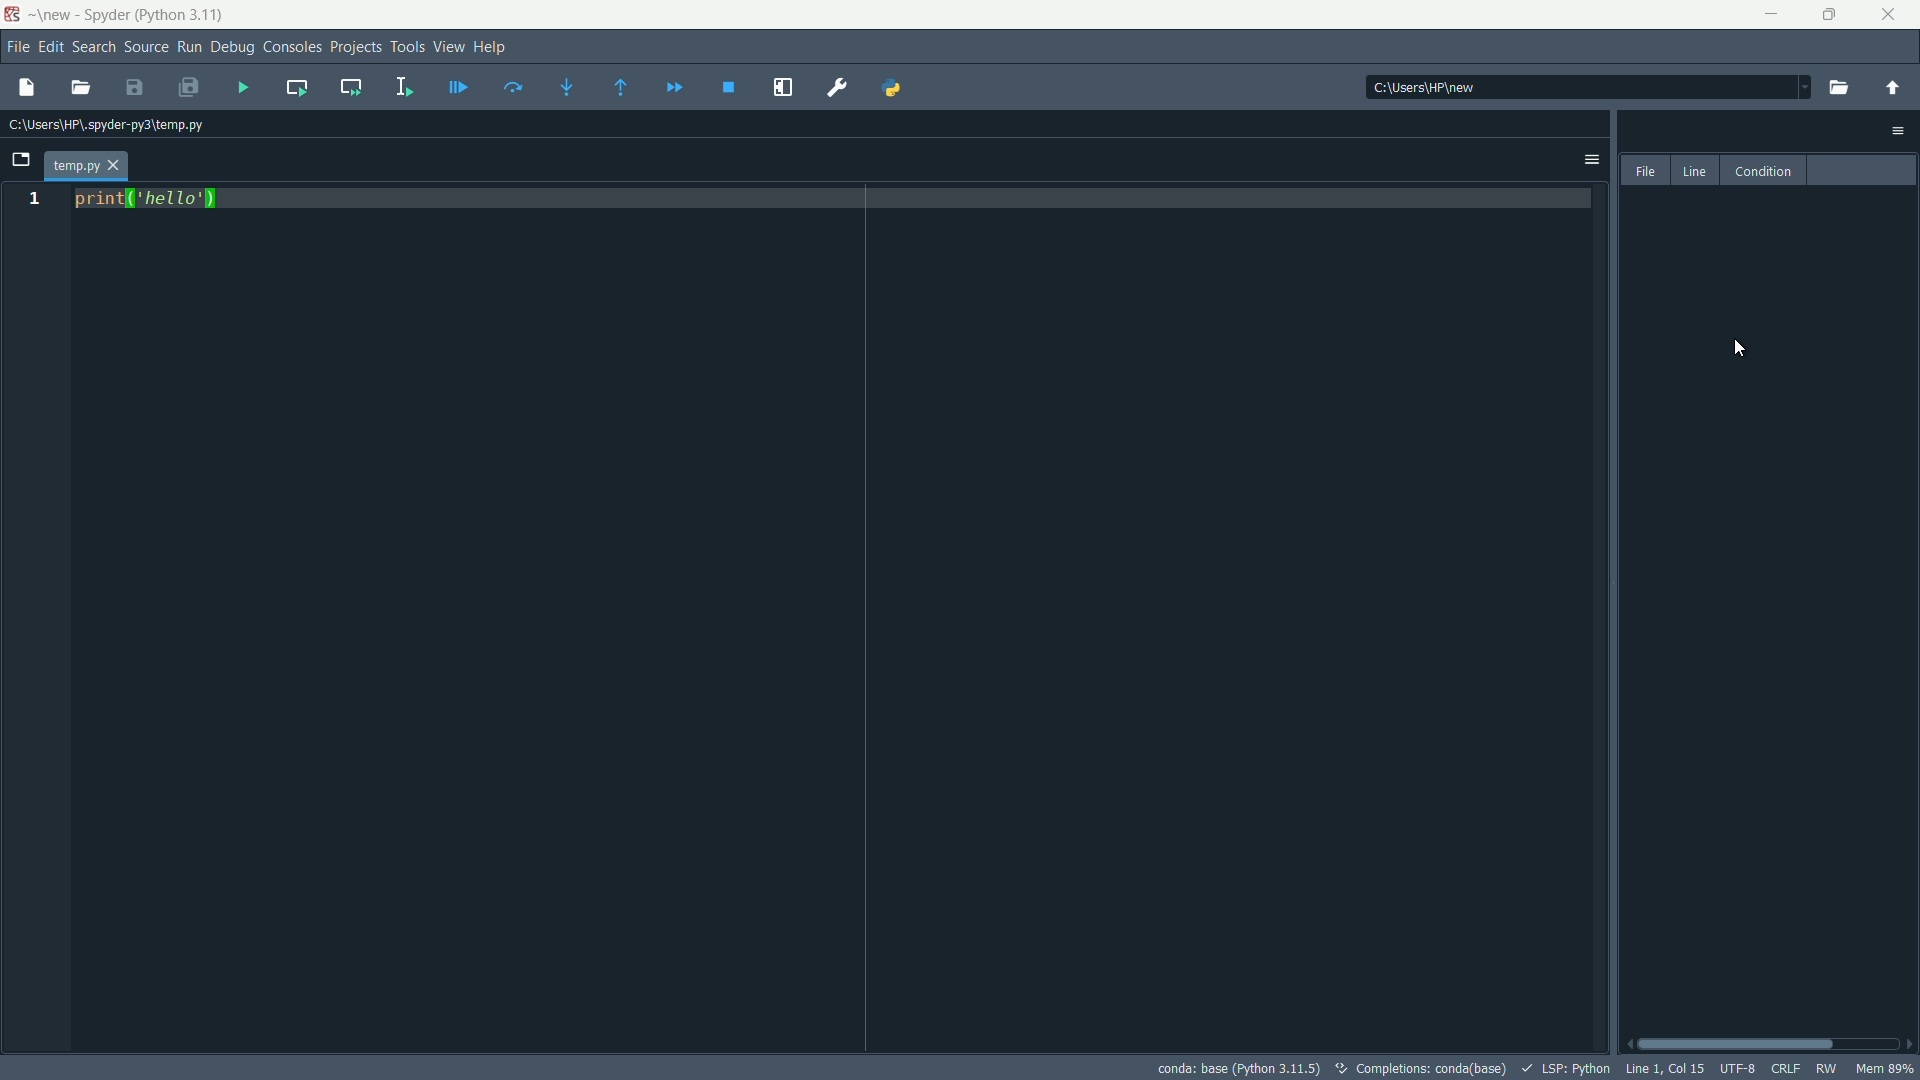 The width and height of the screenshot is (1920, 1080). What do you see at coordinates (1419, 1068) in the screenshot?
I see `completions: conda(base)` at bounding box center [1419, 1068].